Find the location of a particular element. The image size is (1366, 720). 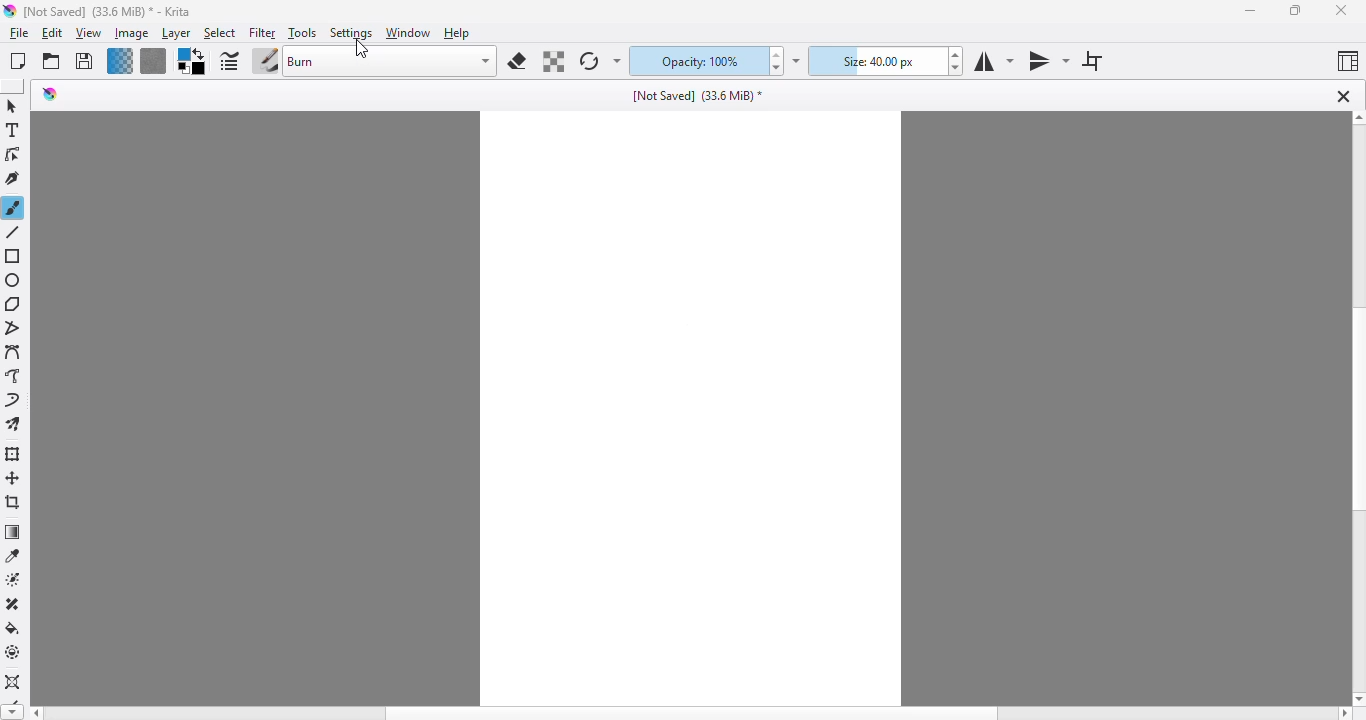

foreground/background color selector is located at coordinates (190, 62).